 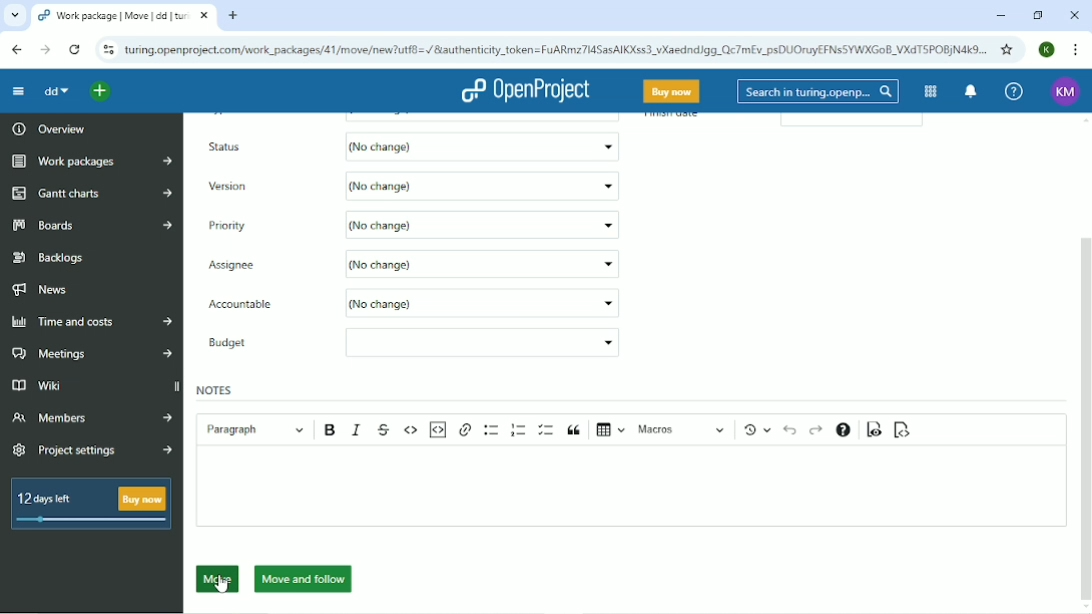 What do you see at coordinates (92, 451) in the screenshot?
I see `Project settings` at bounding box center [92, 451].